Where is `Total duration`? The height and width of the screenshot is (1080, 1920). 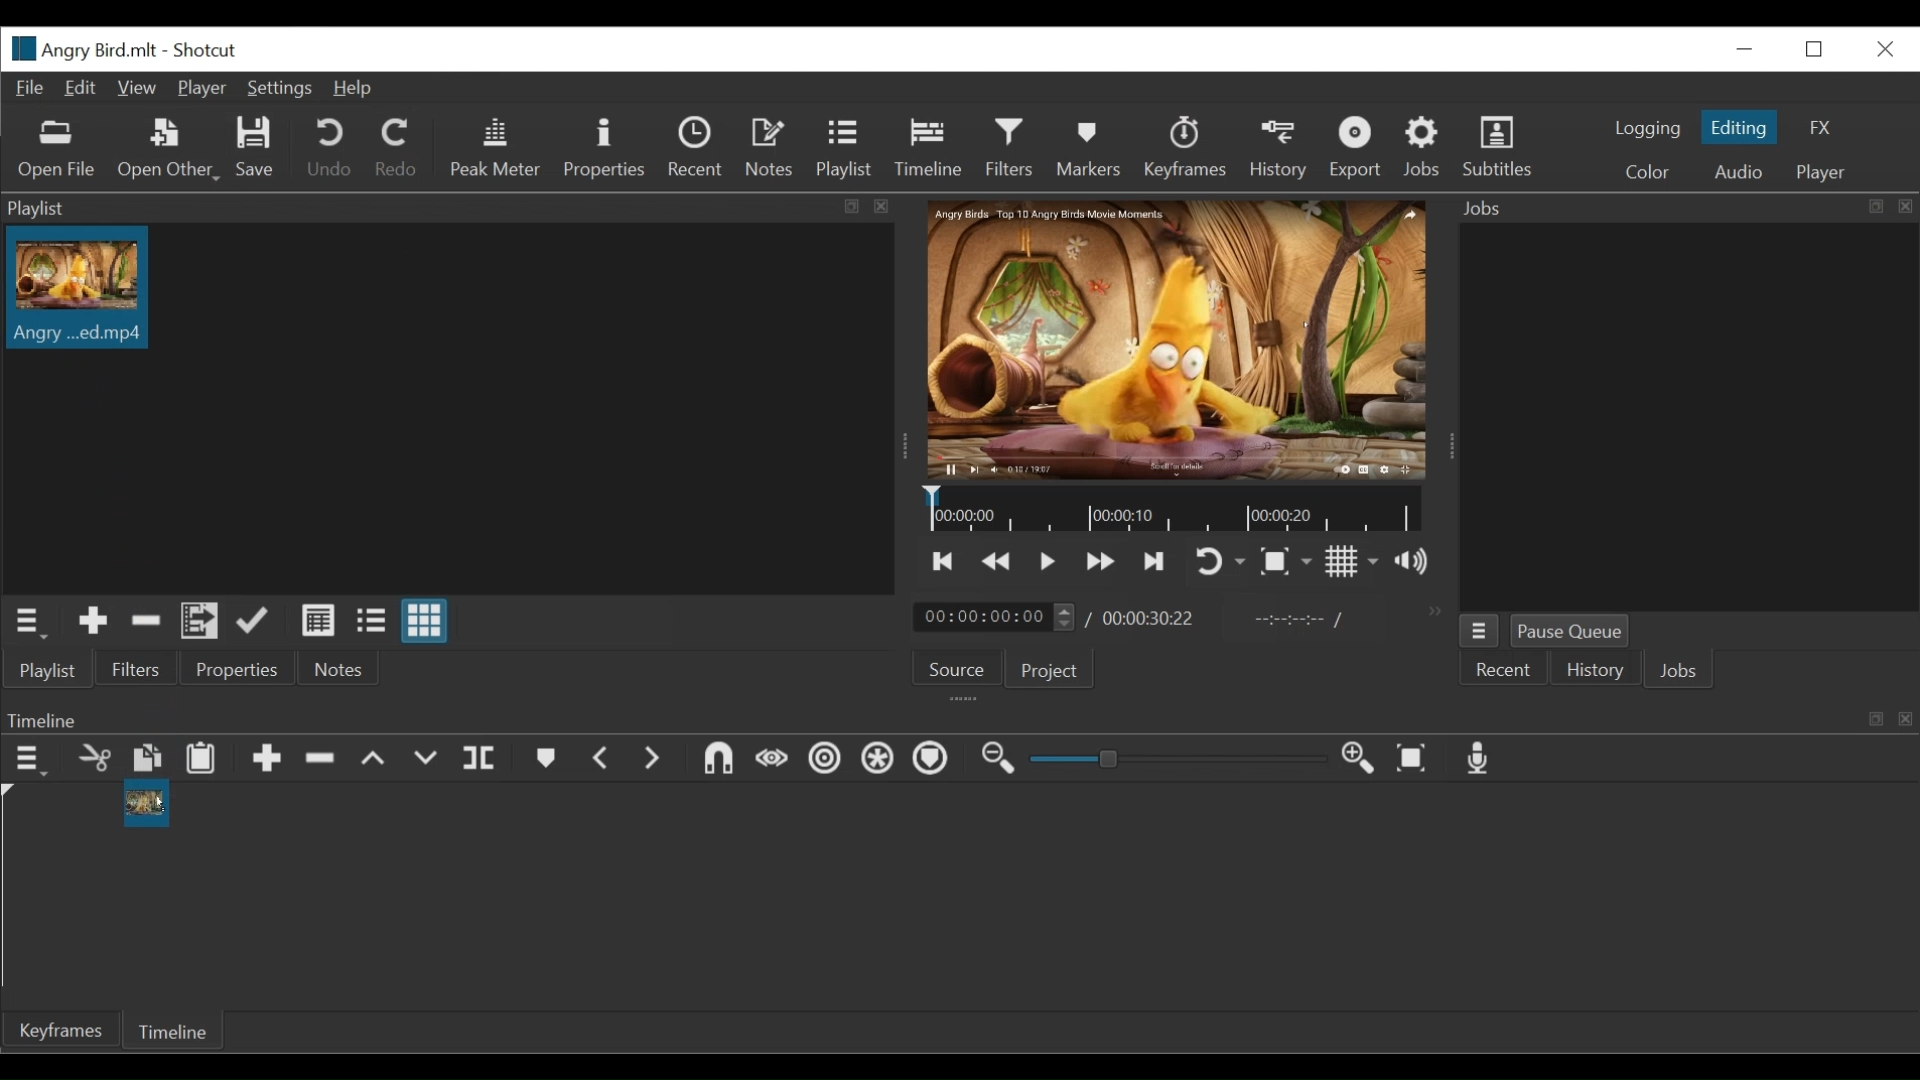
Total duration is located at coordinates (1150, 619).